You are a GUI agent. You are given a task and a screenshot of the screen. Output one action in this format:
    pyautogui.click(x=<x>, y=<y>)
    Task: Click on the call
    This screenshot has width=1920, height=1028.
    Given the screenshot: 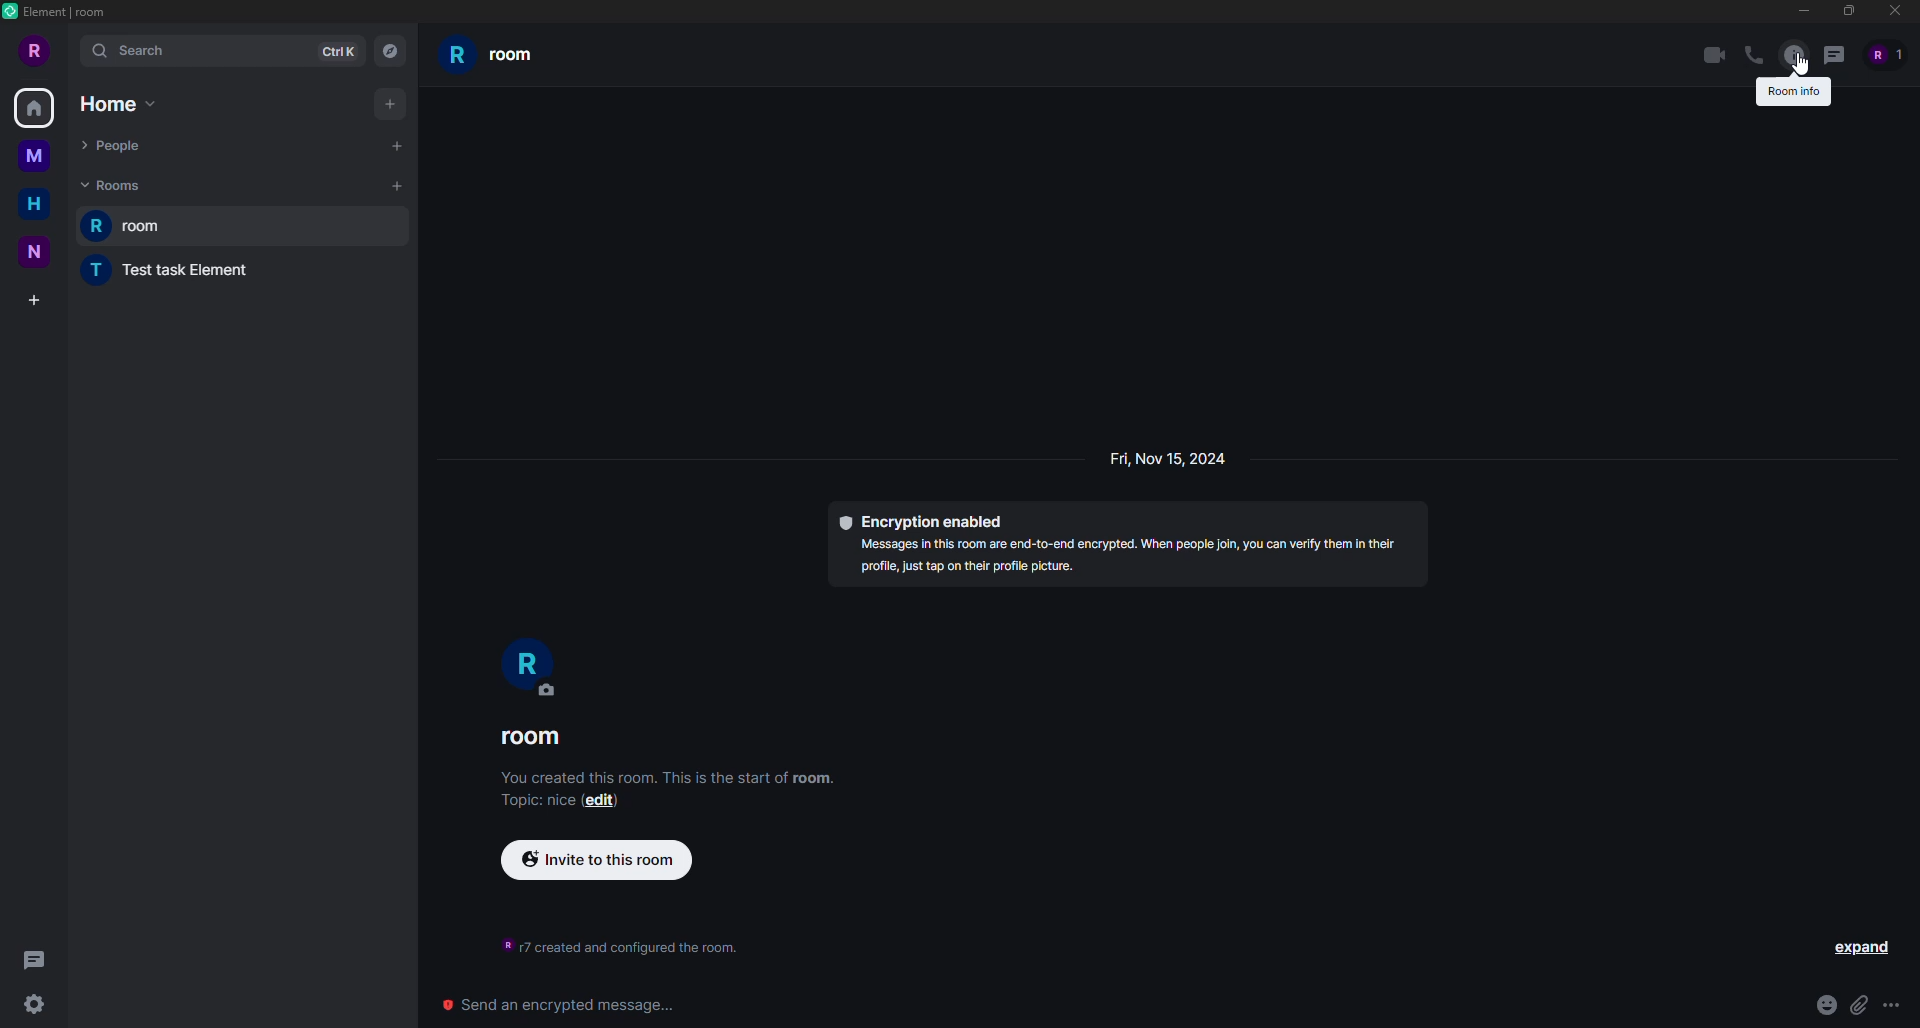 What is the action you would take?
    pyautogui.click(x=1755, y=56)
    